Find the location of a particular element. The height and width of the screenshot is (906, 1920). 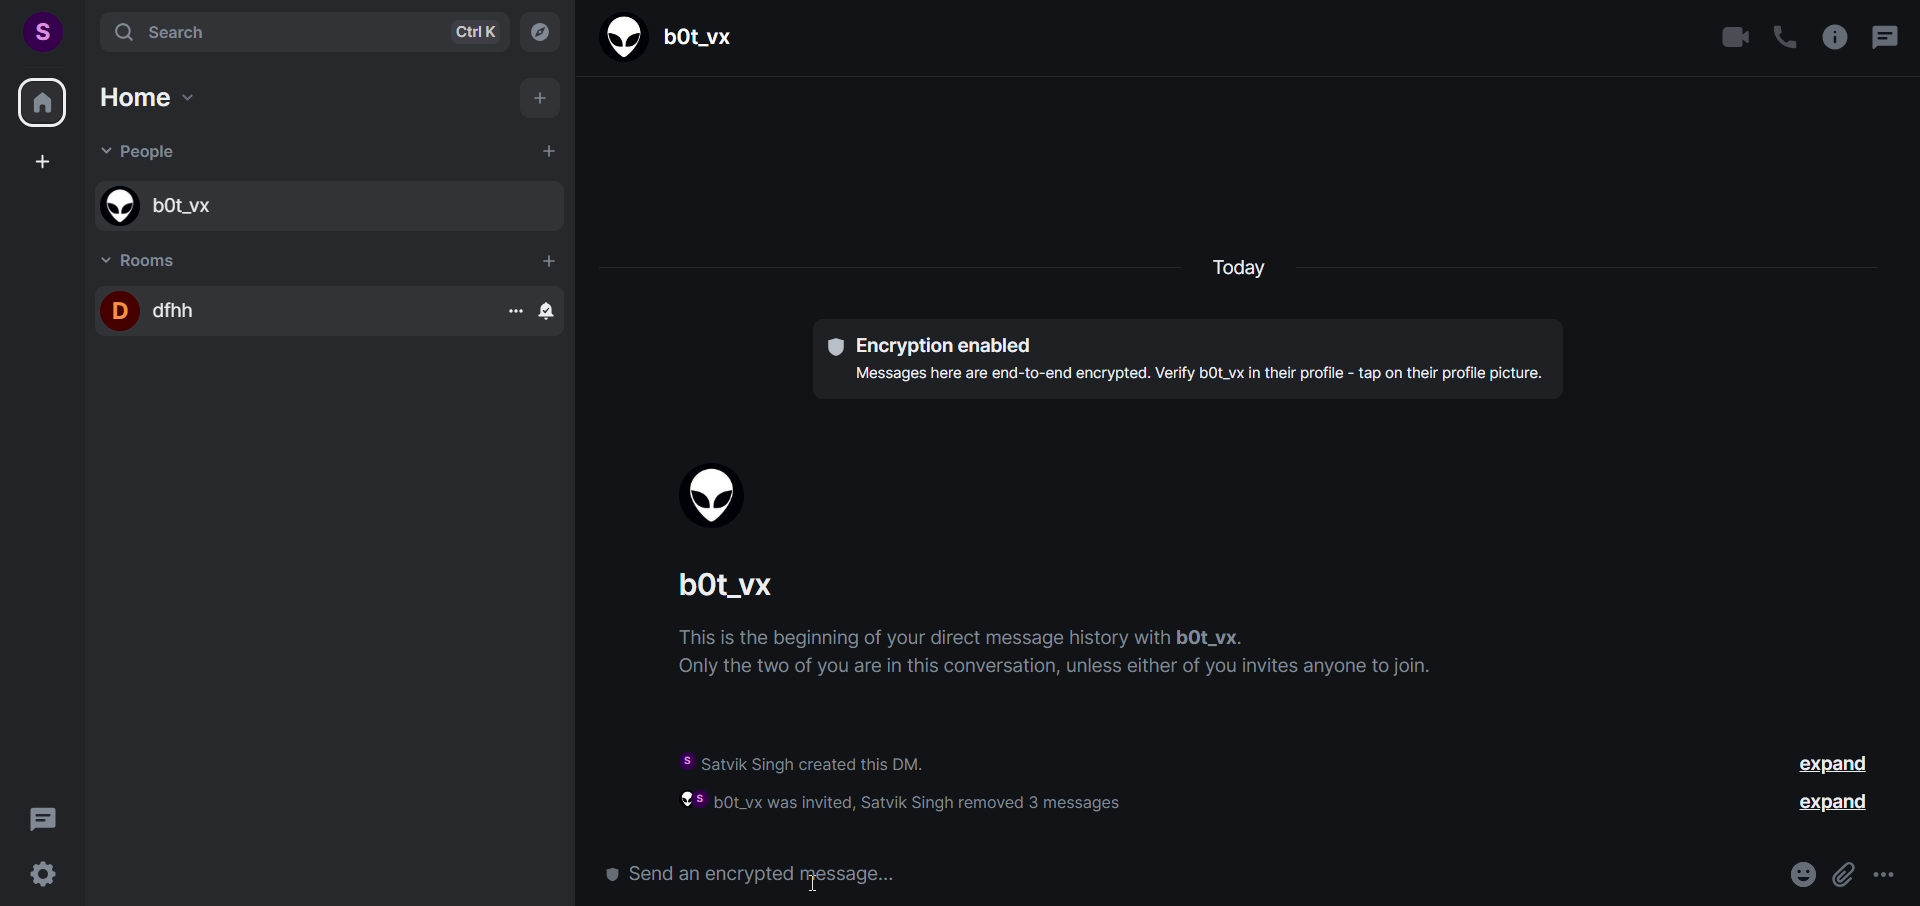

home is located at coordinates (42, 106).